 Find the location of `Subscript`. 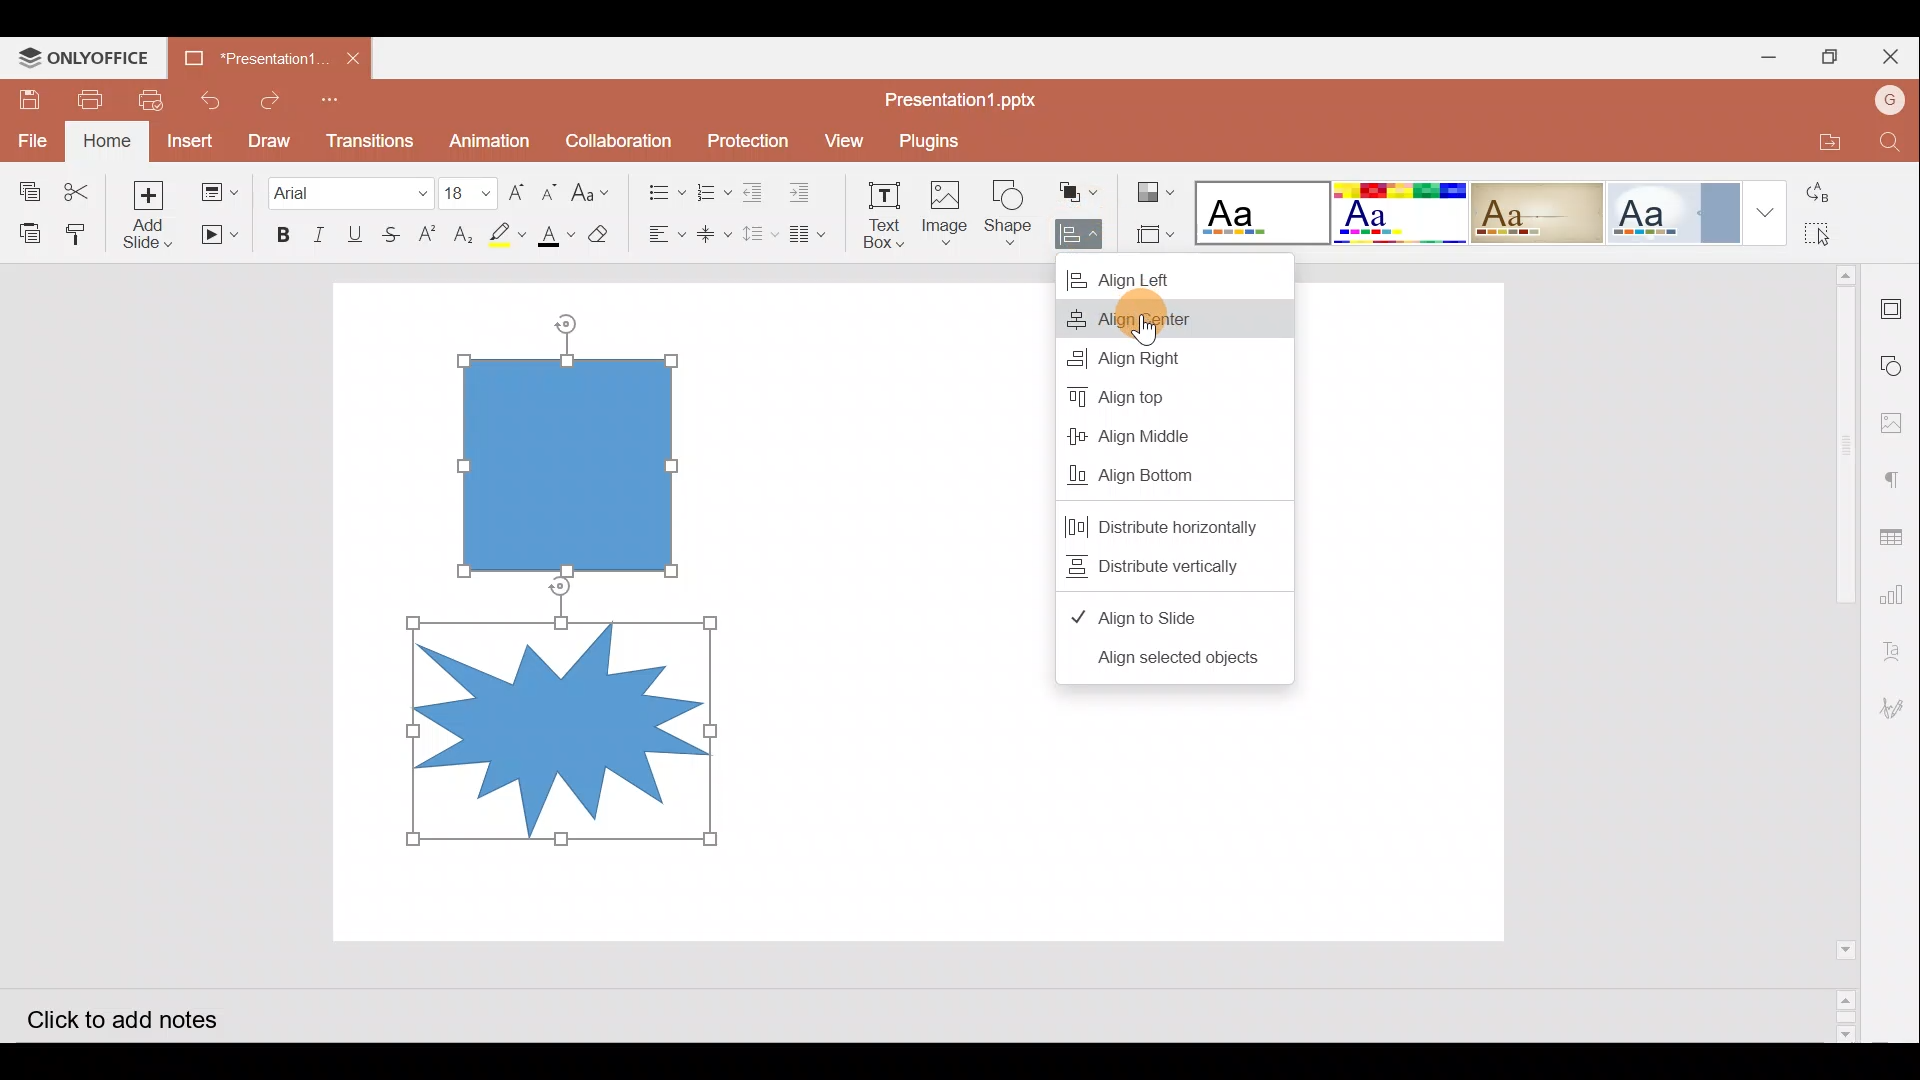

Subscript is located at coordinates (462, 231).